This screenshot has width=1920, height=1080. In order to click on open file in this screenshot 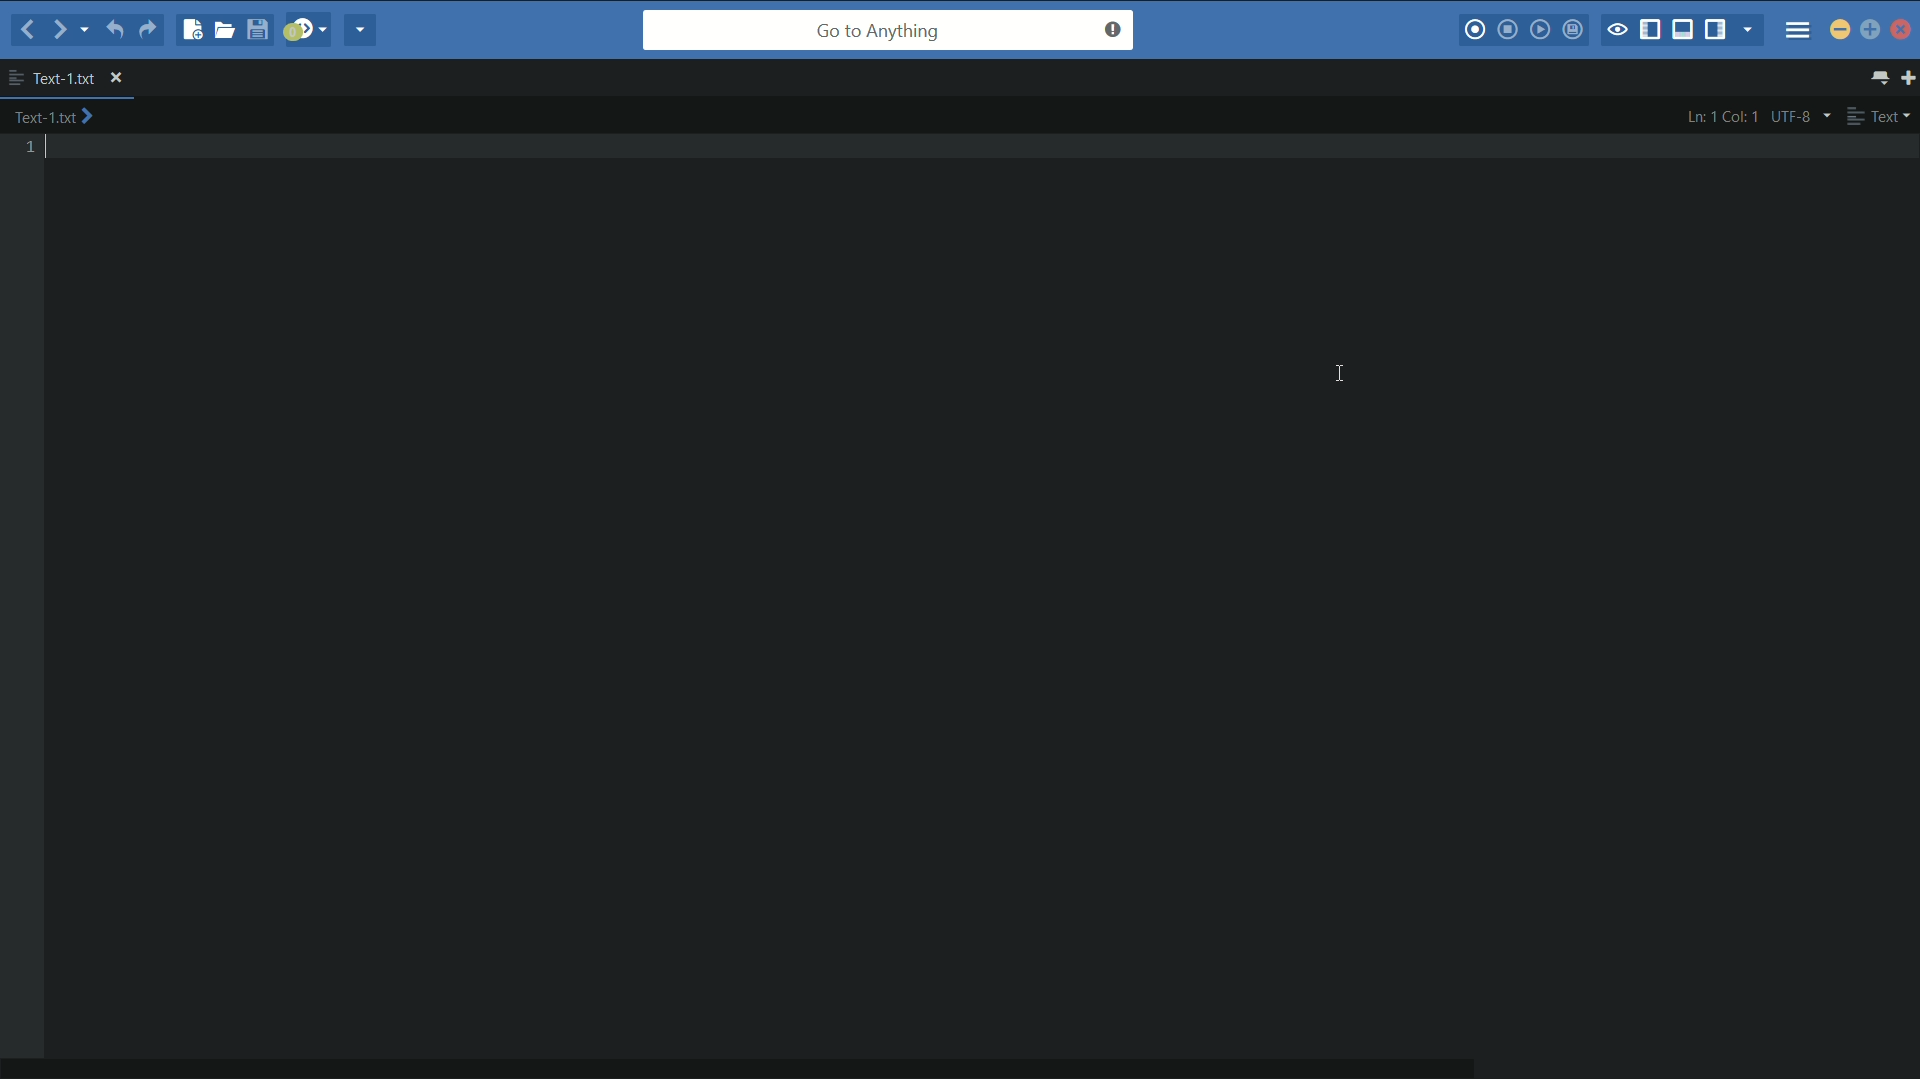, I will do `click(221, 30)`.